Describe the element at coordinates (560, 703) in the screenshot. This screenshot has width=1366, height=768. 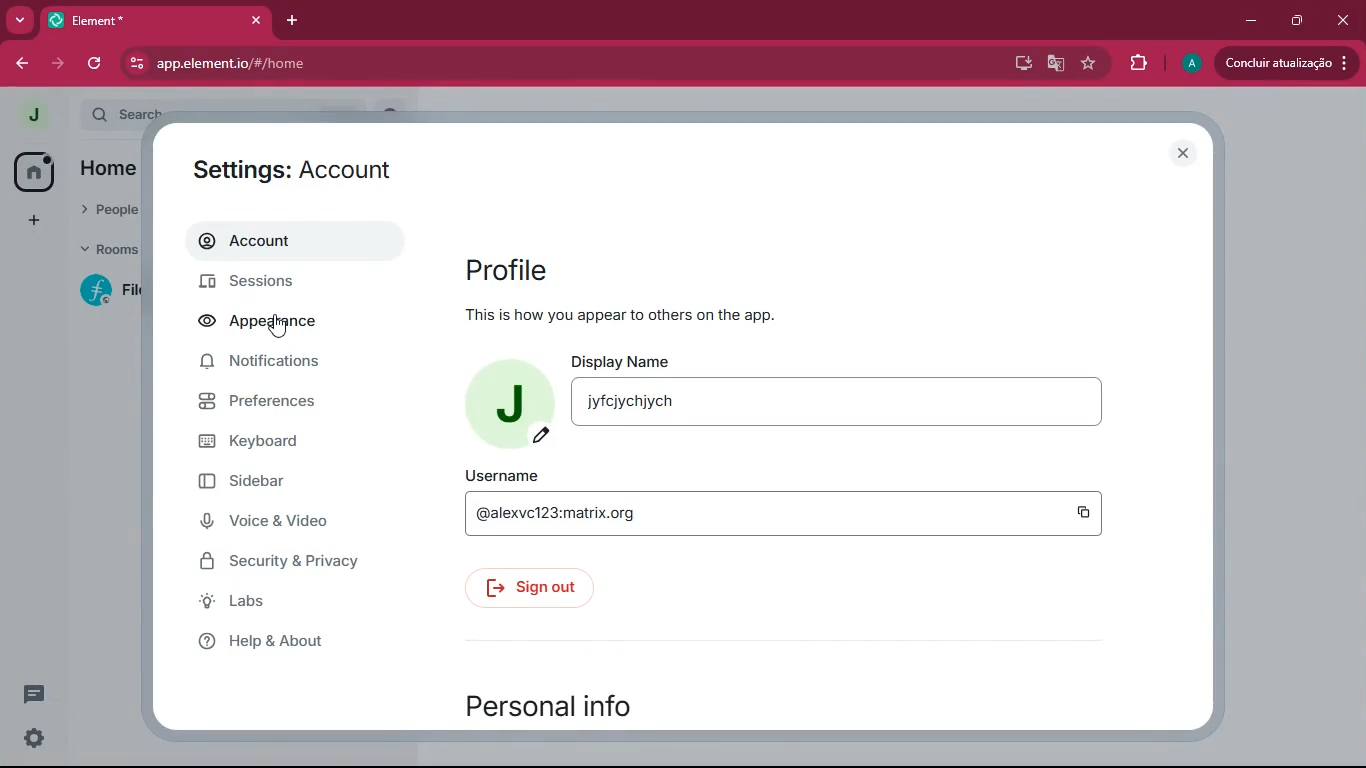
I see `personal info` at that location.